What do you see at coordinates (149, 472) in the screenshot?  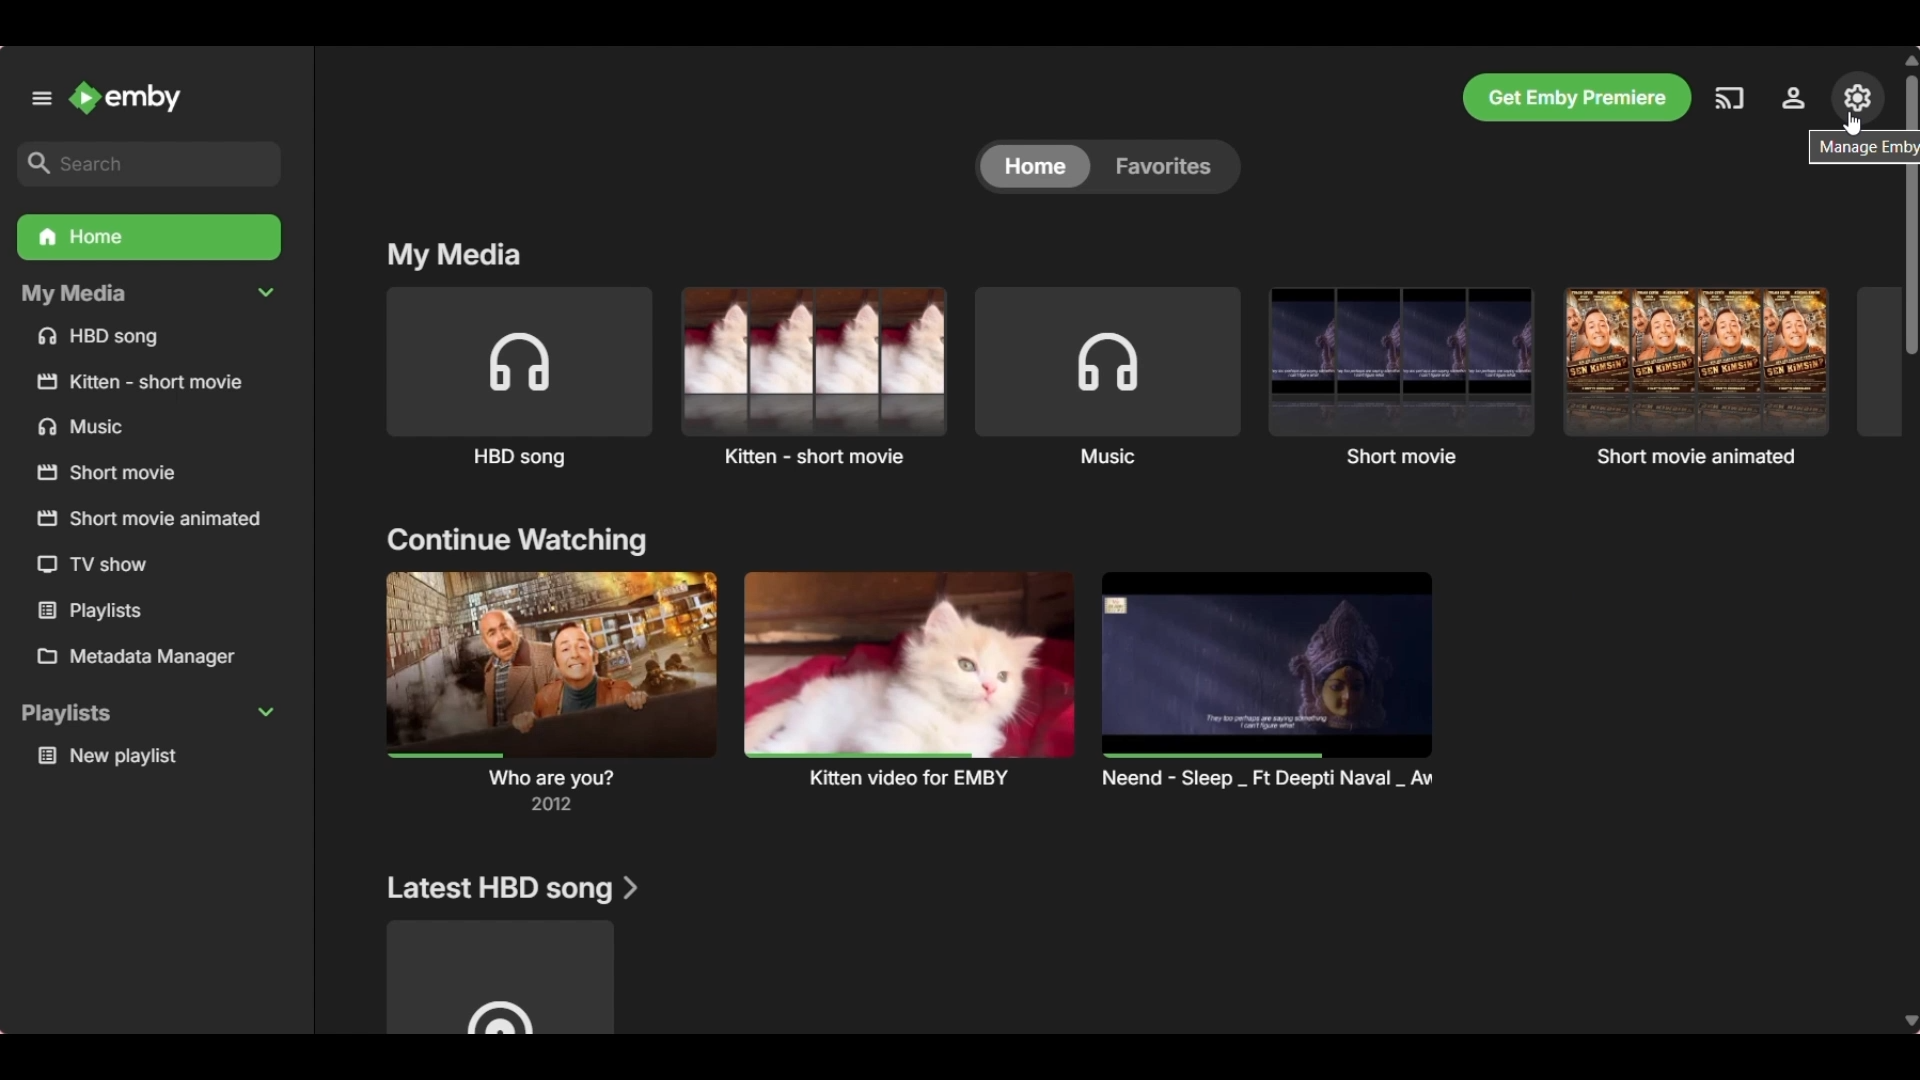 I see `Media files/folders under My Media` at bounding box center [149, 472].